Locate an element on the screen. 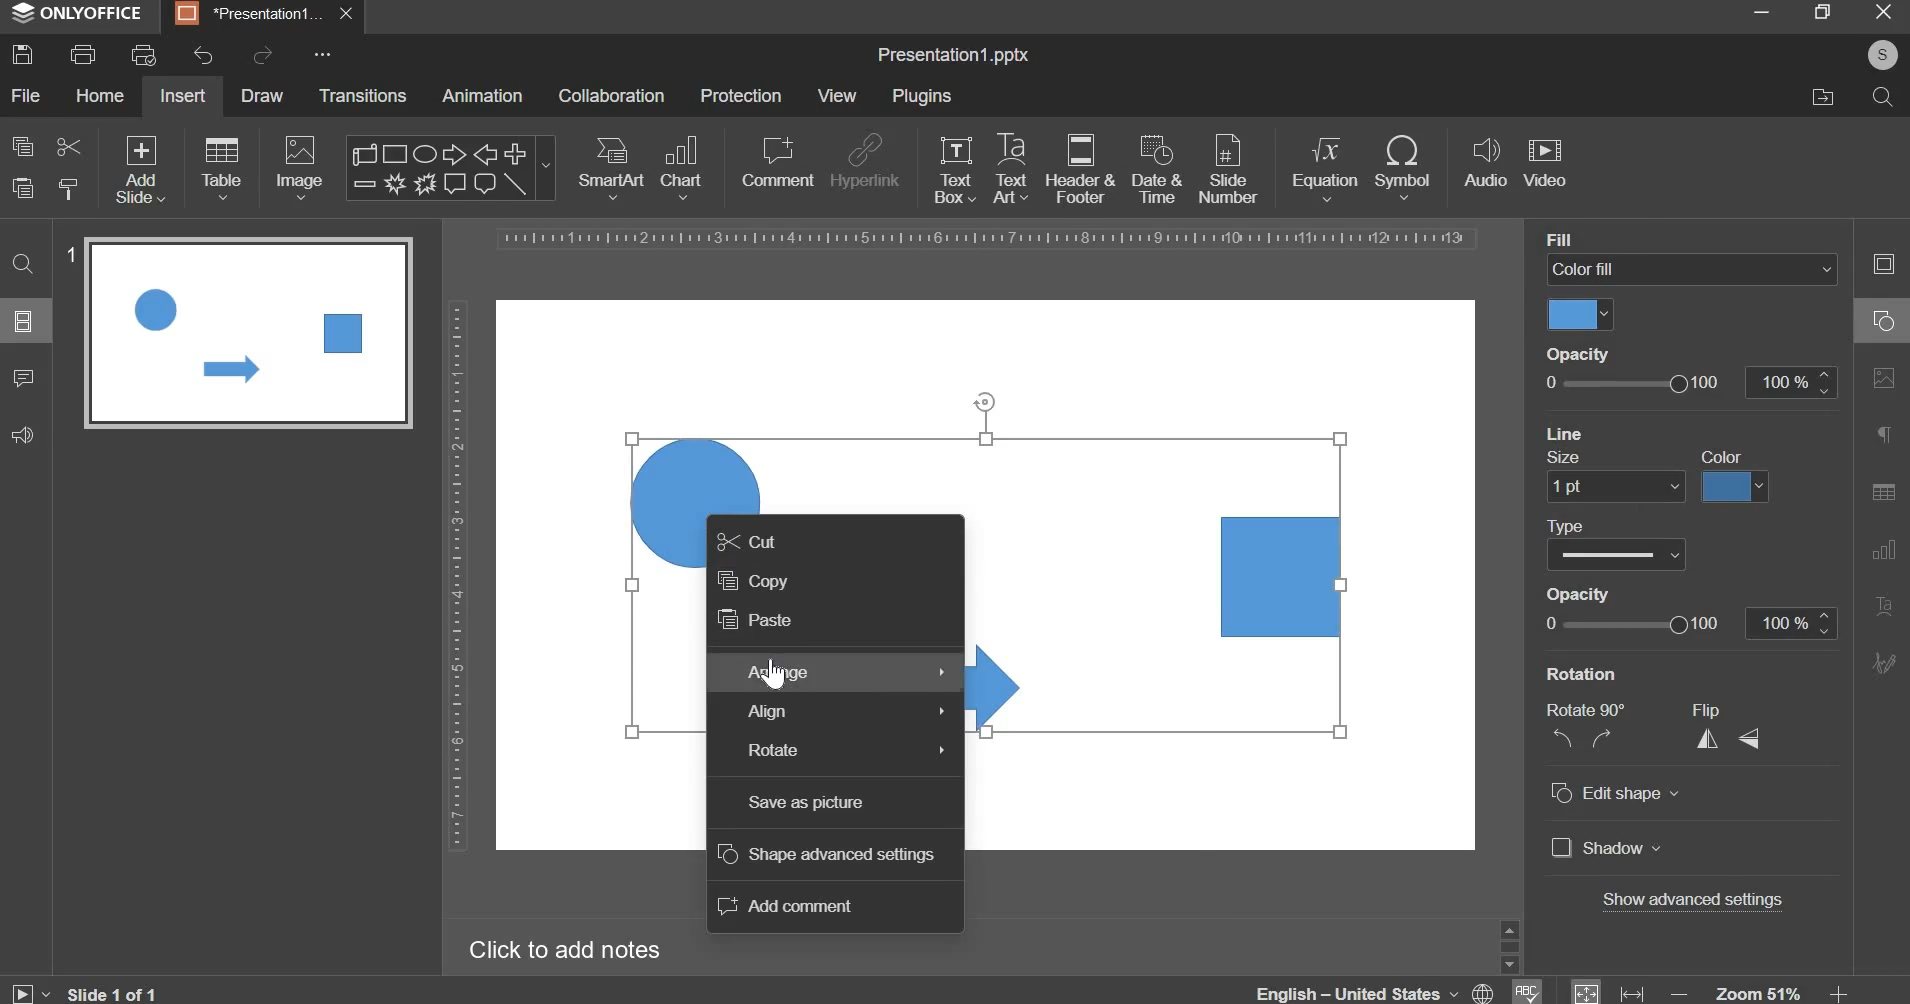  color fill is located at coordinates (1581, 317).